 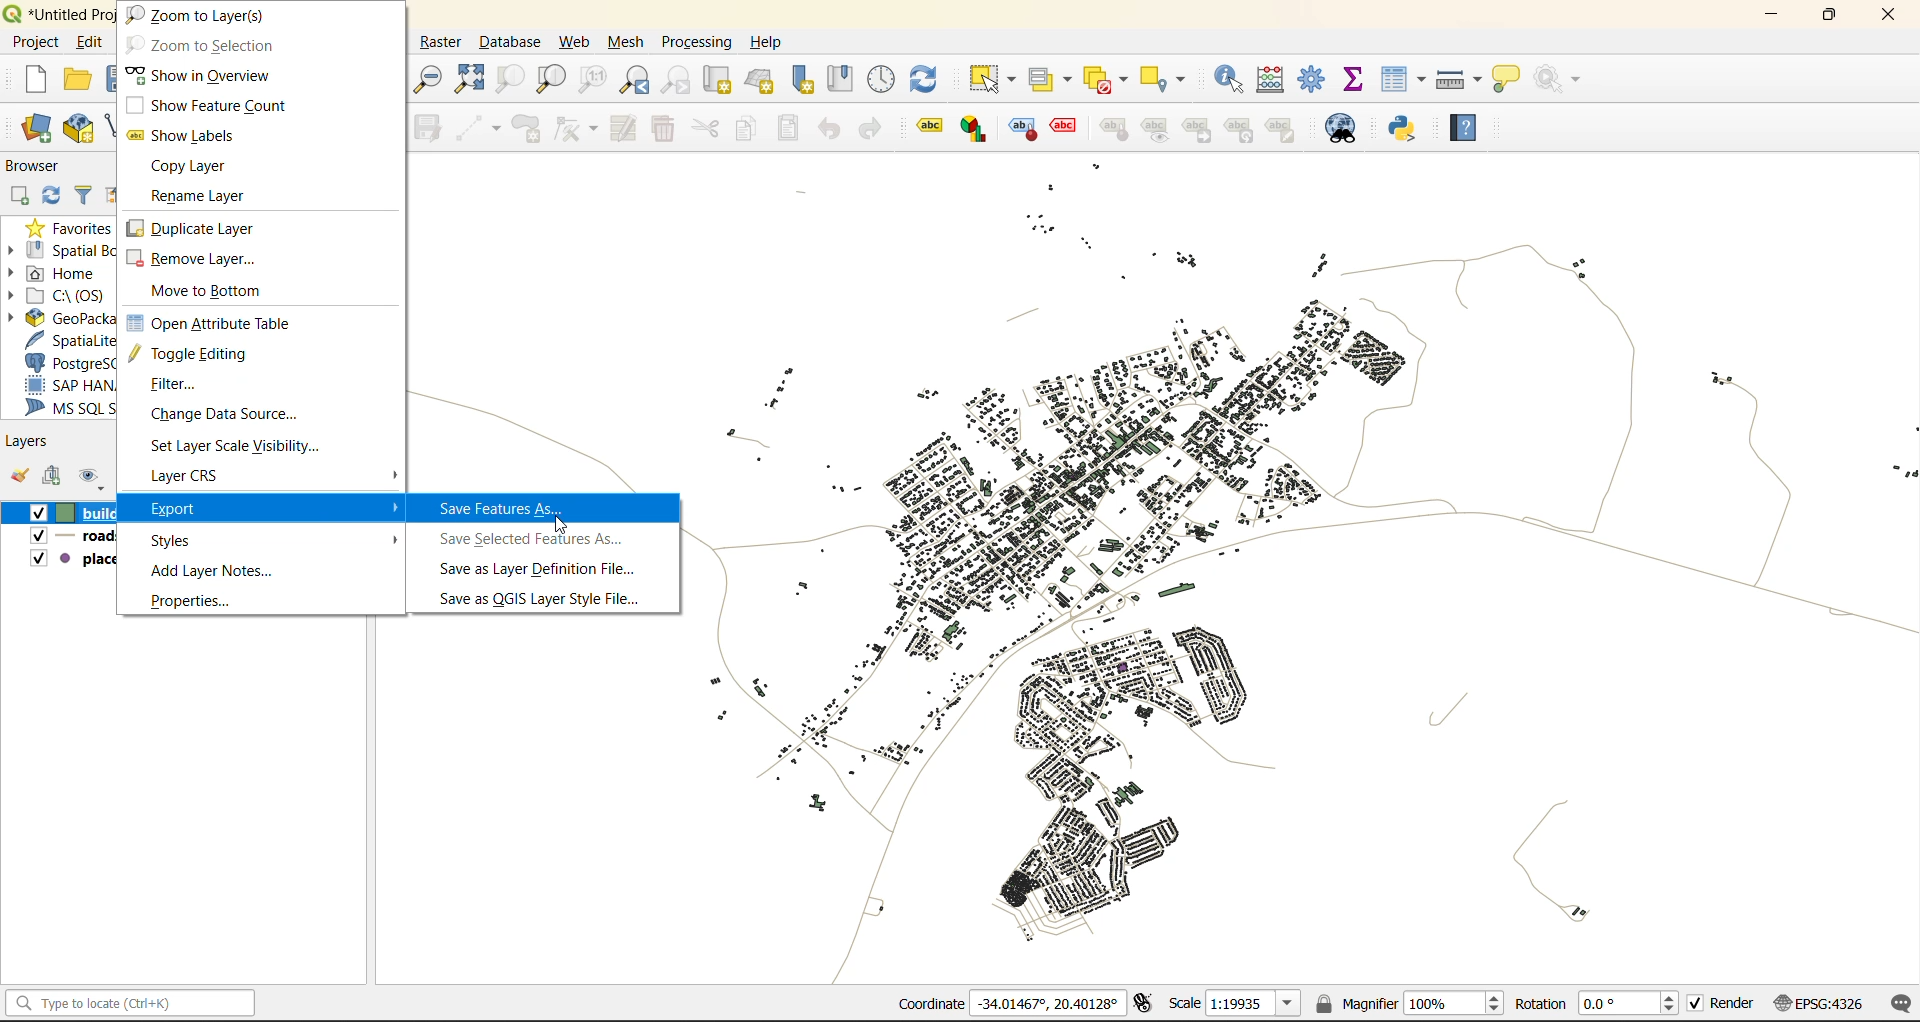 I want to click on rotate a label, so click(x=1239, y=131).